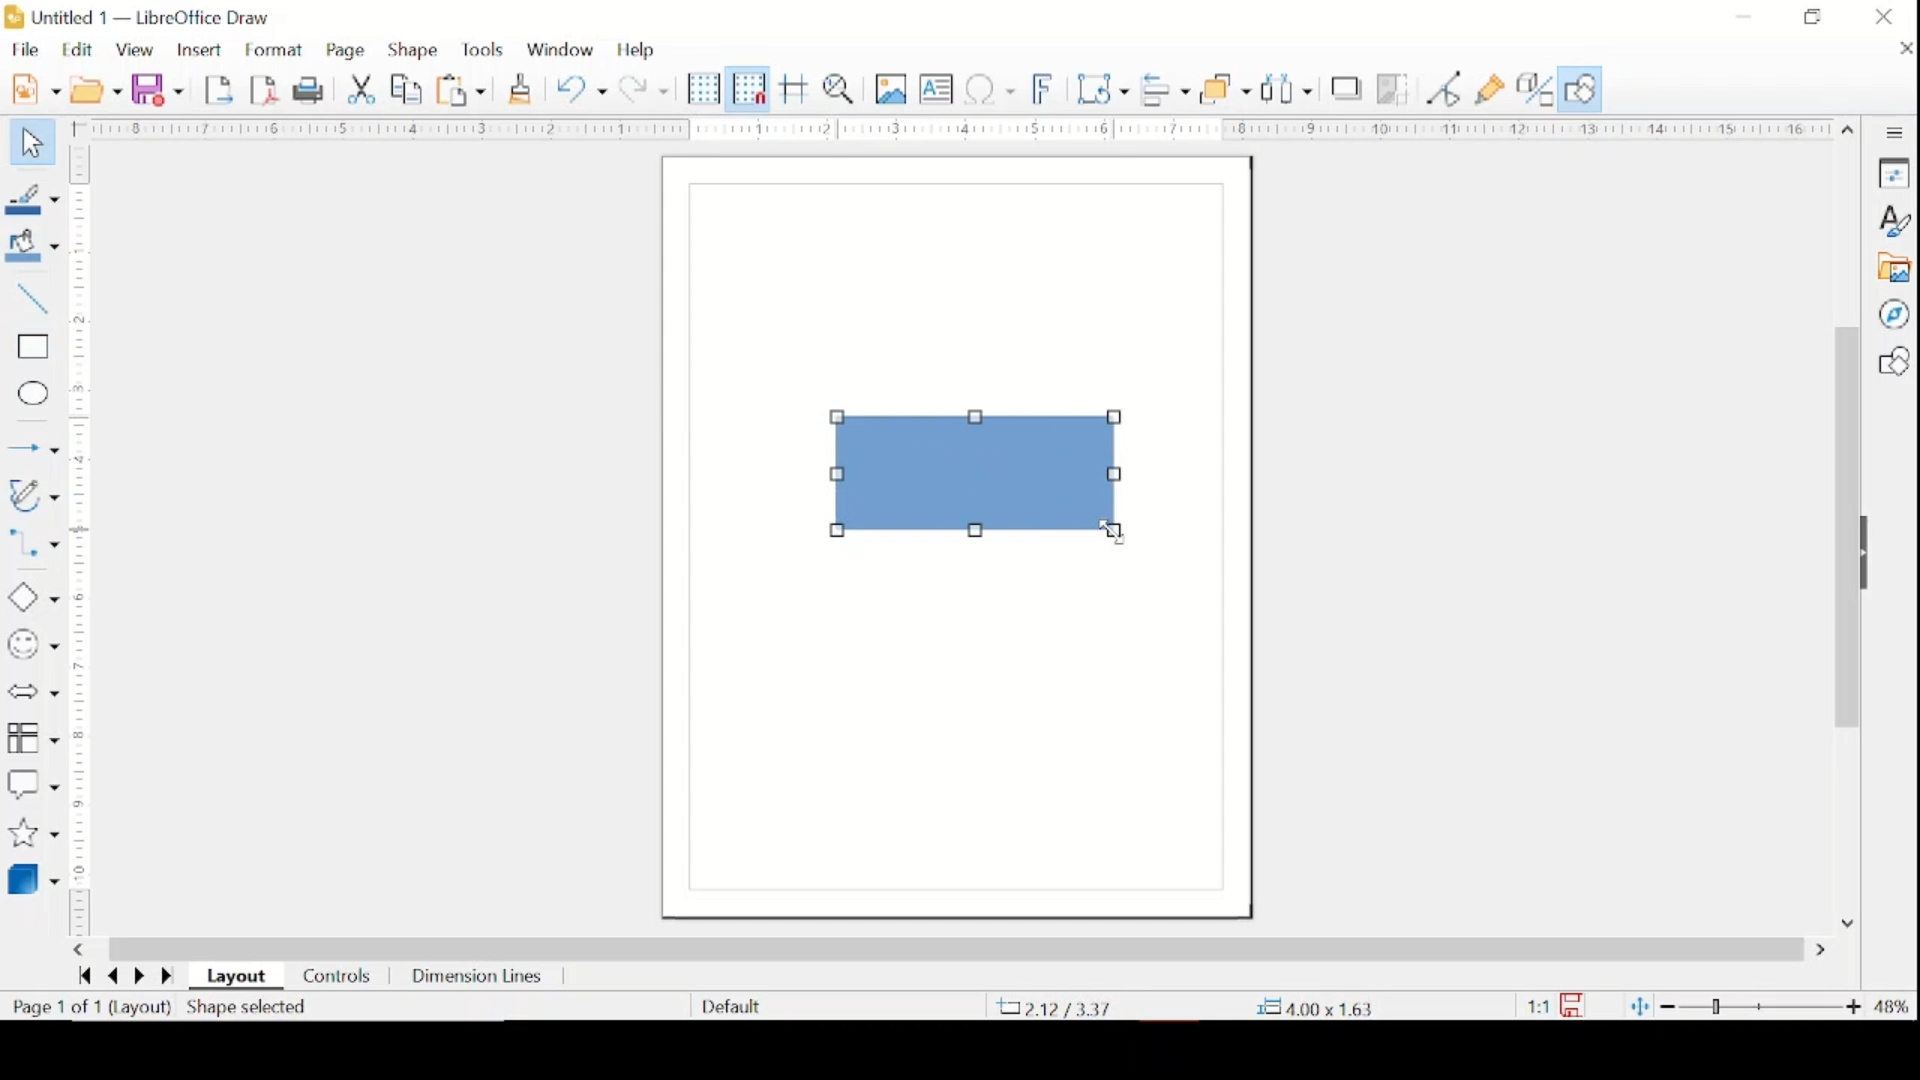 This screenshot has height=1080, width=1920. Describe the element at coordinates (1347, 88) in the screenshot. I see `shadow` at that location.